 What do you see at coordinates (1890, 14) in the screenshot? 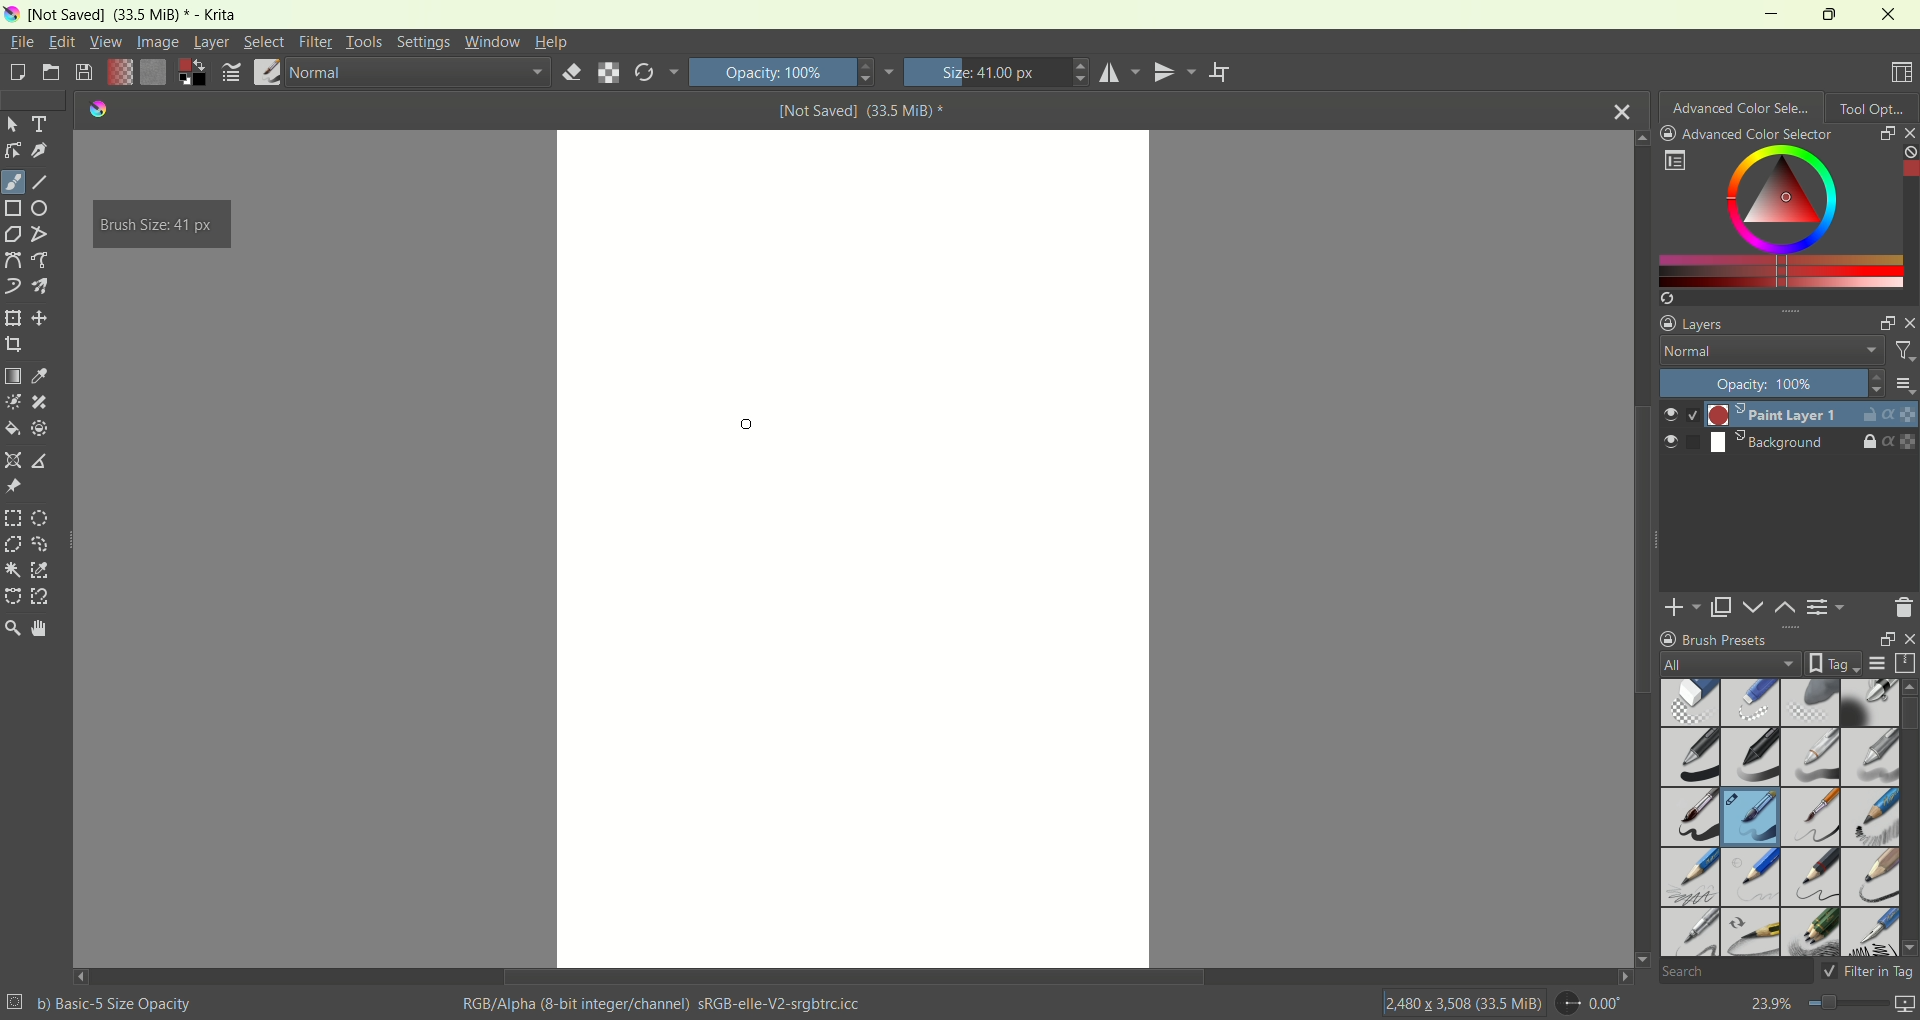
I see `close` at bounding box center [1890, 14].